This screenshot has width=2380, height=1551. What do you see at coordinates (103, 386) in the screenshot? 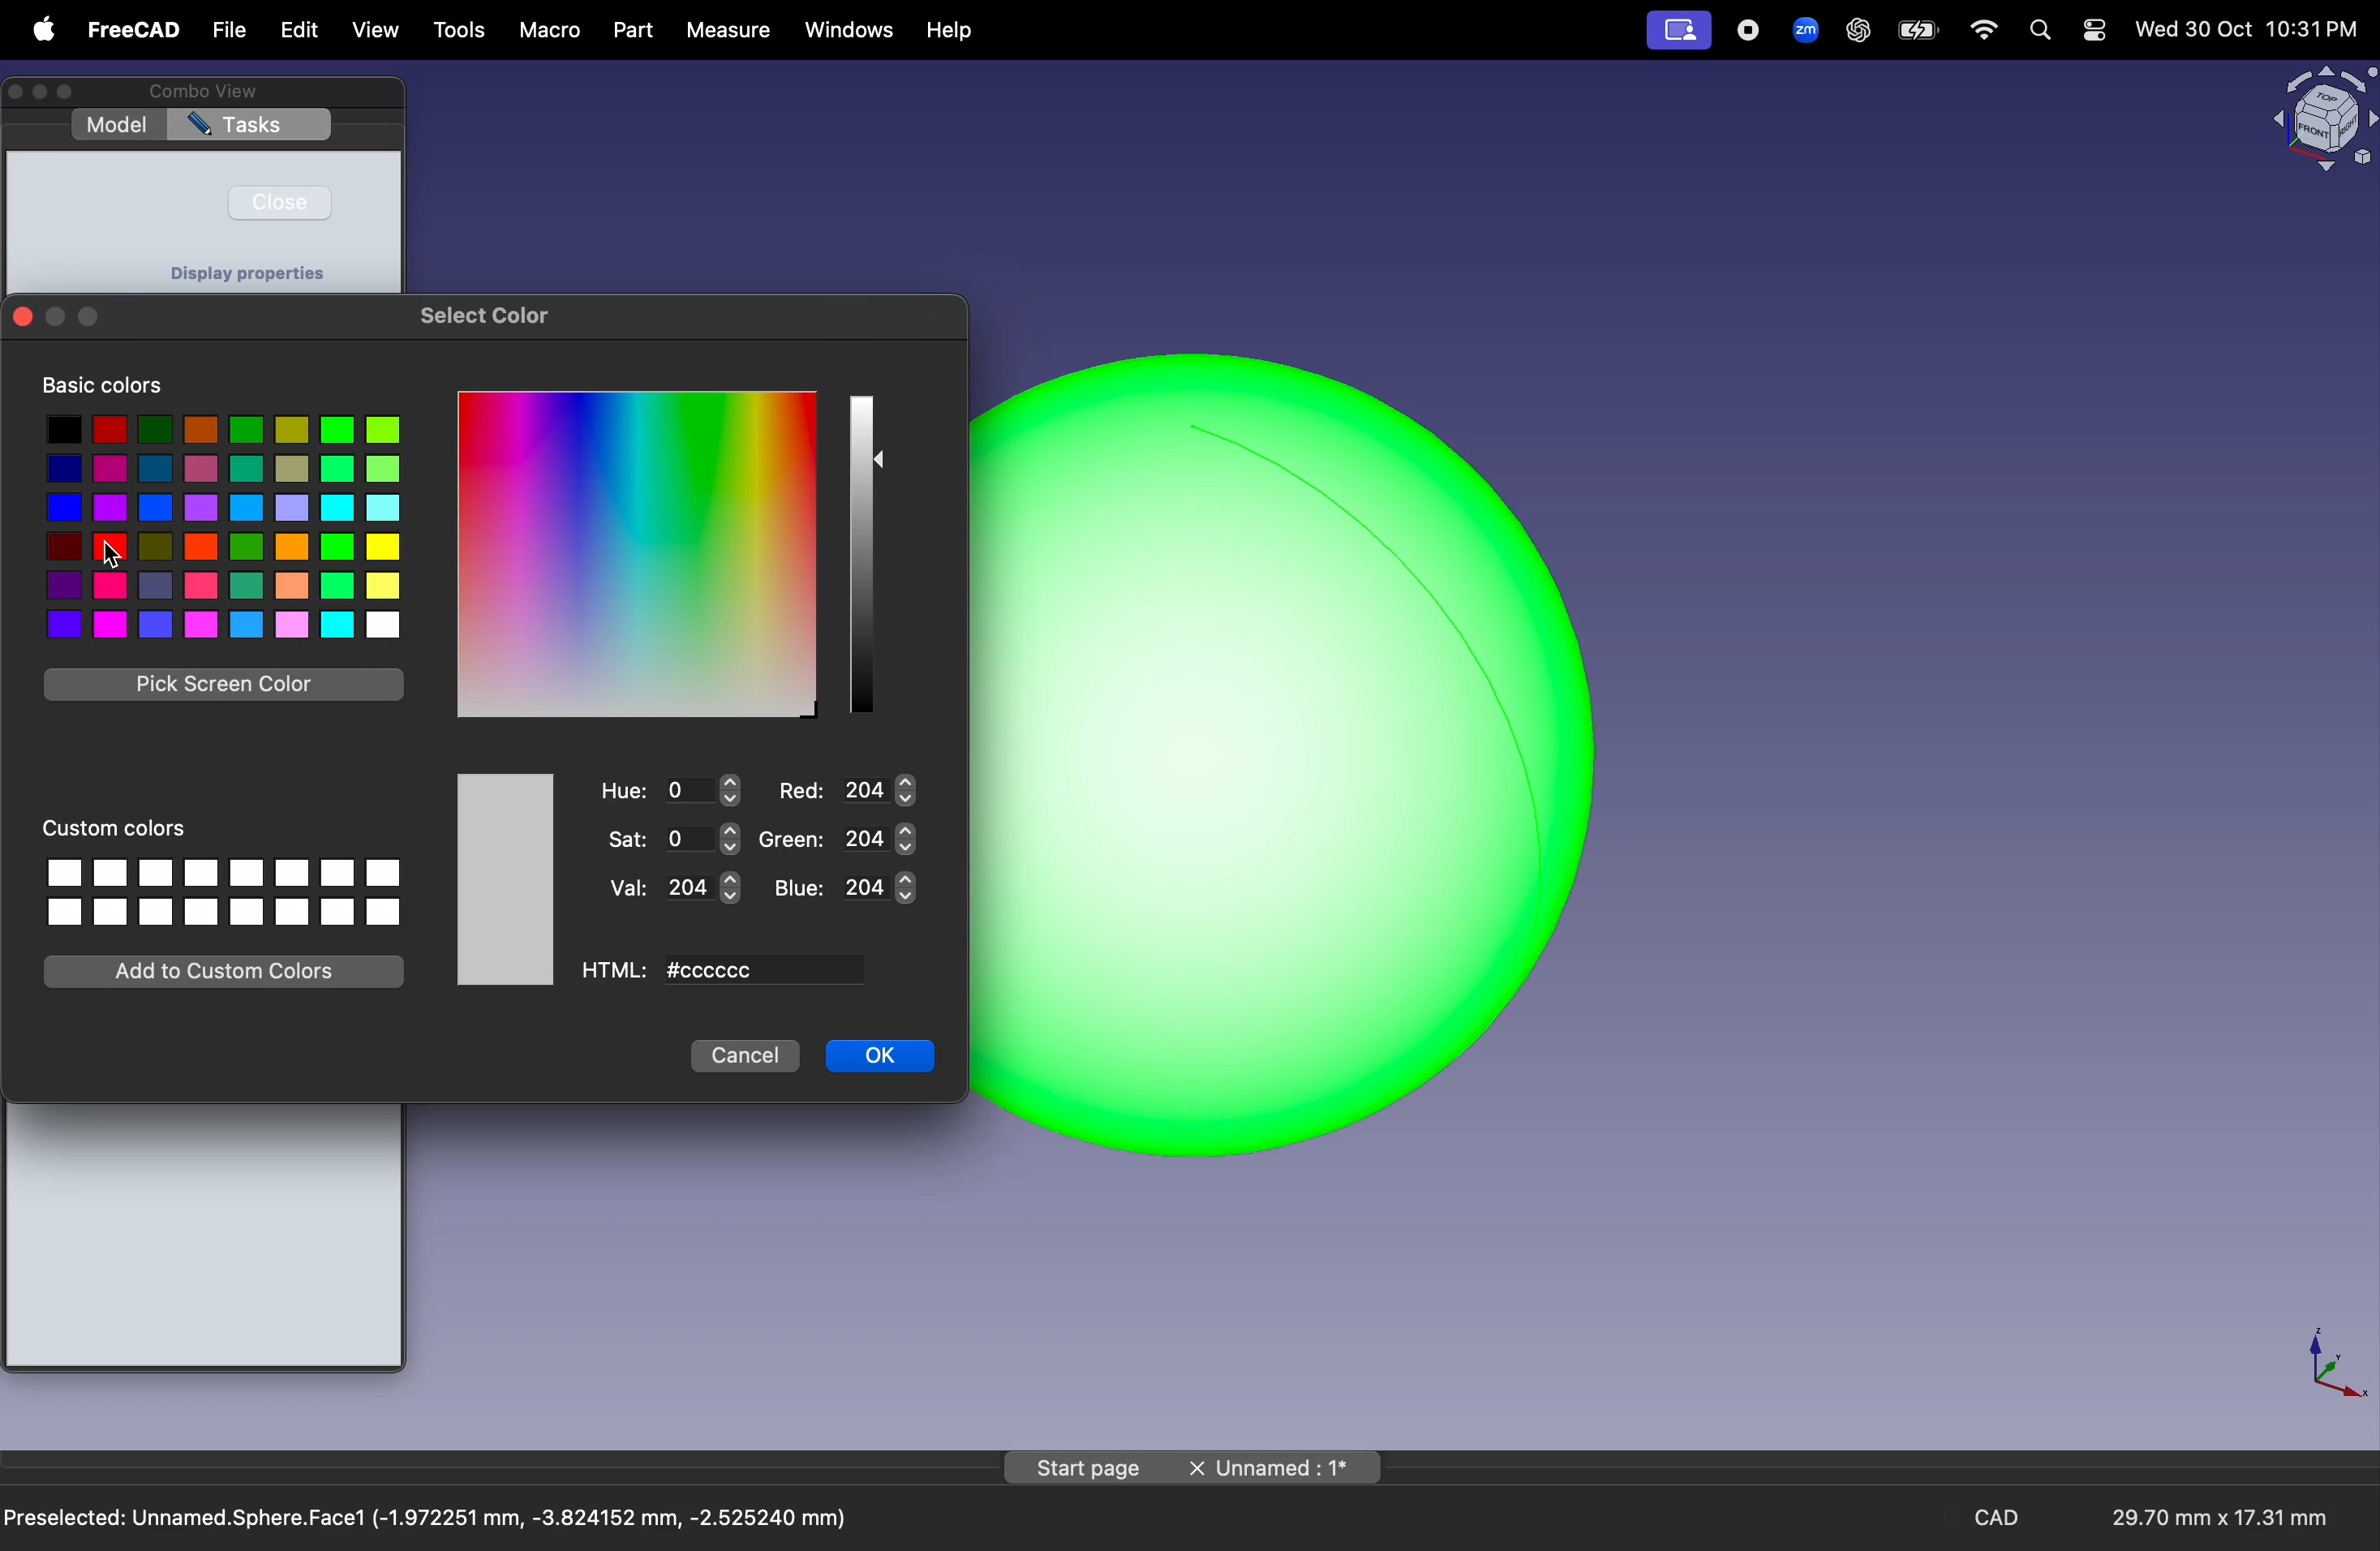
I see `basic colors` at bounding box center [103, 386].